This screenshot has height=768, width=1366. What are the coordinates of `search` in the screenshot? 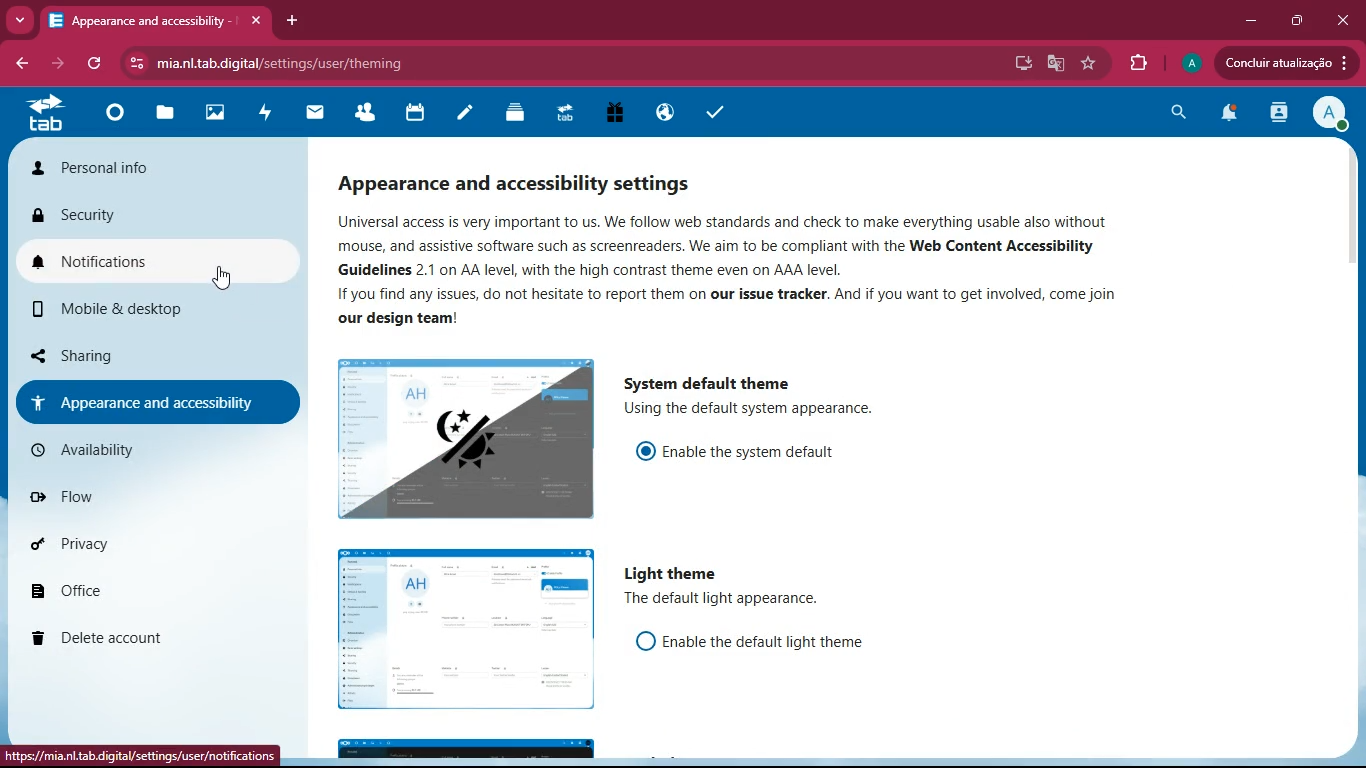 It's located at (1182, 112).